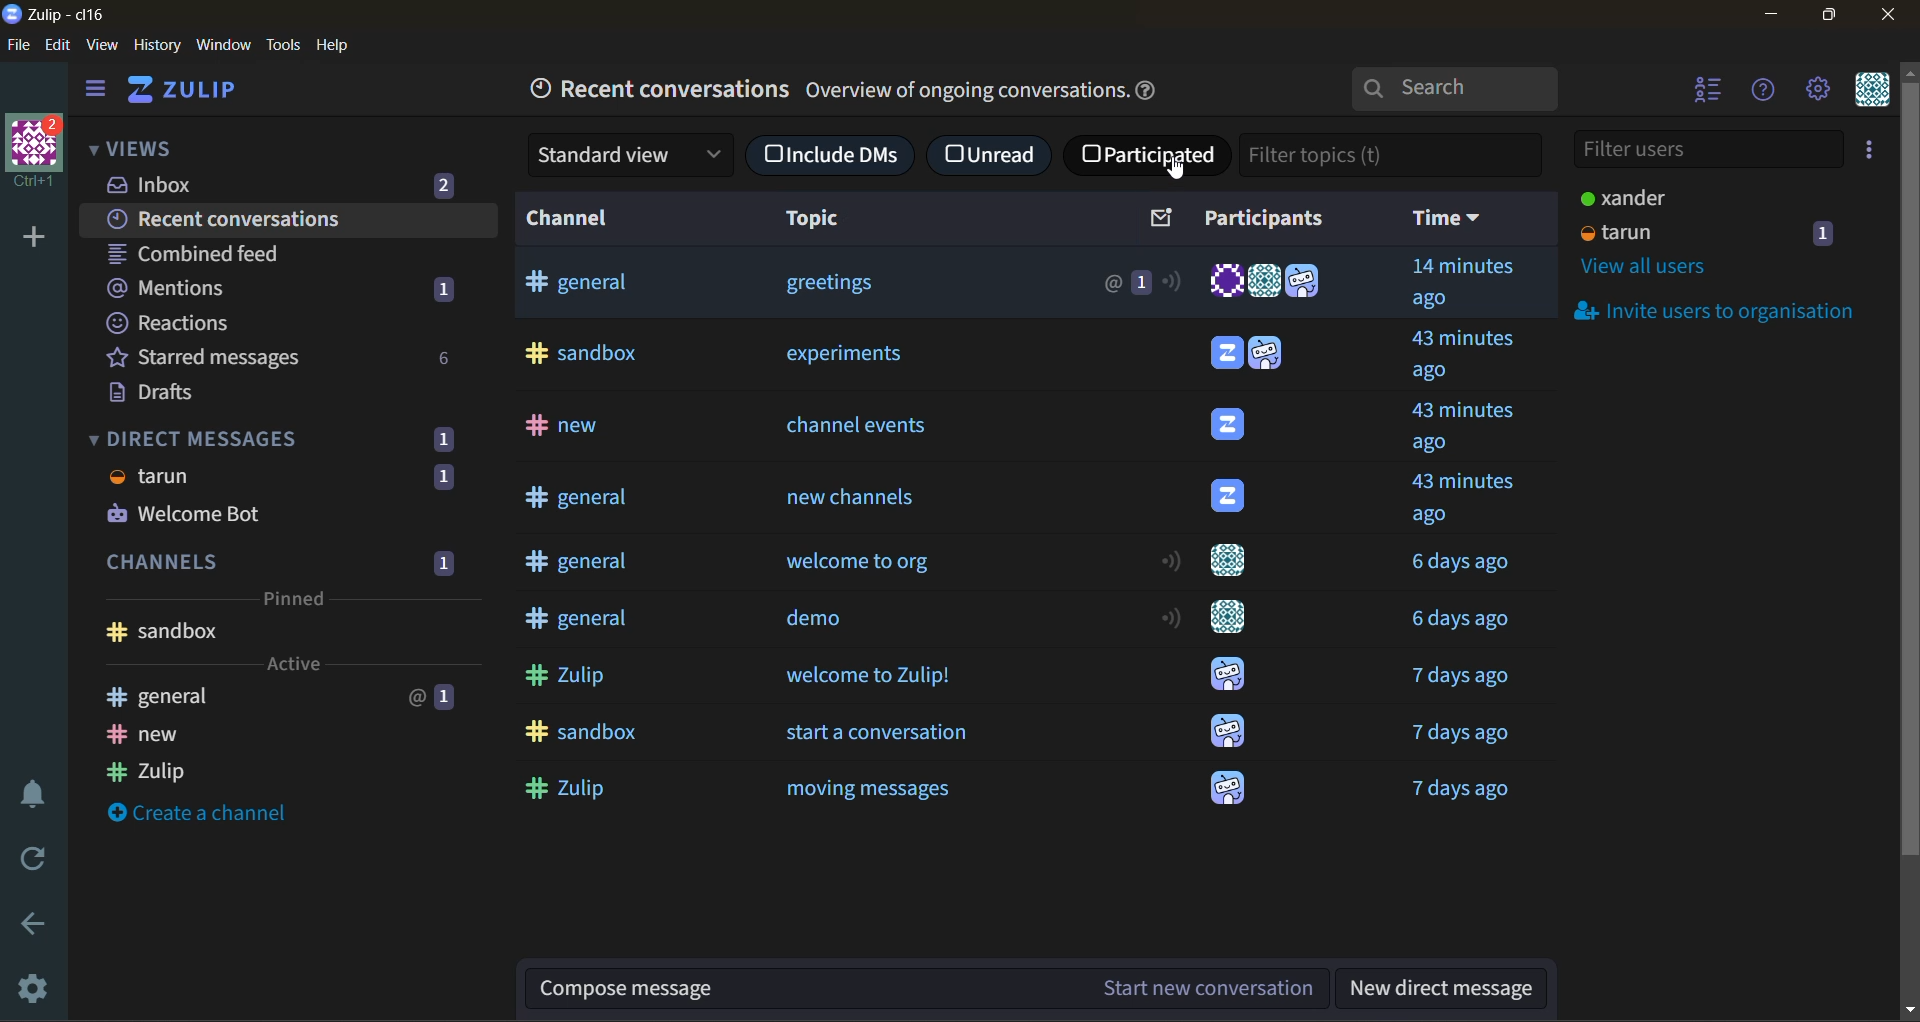 The image size is (1920, 1022). Describe the element at coordinates (157, 44) in the screenshot. I see `history` at that location.